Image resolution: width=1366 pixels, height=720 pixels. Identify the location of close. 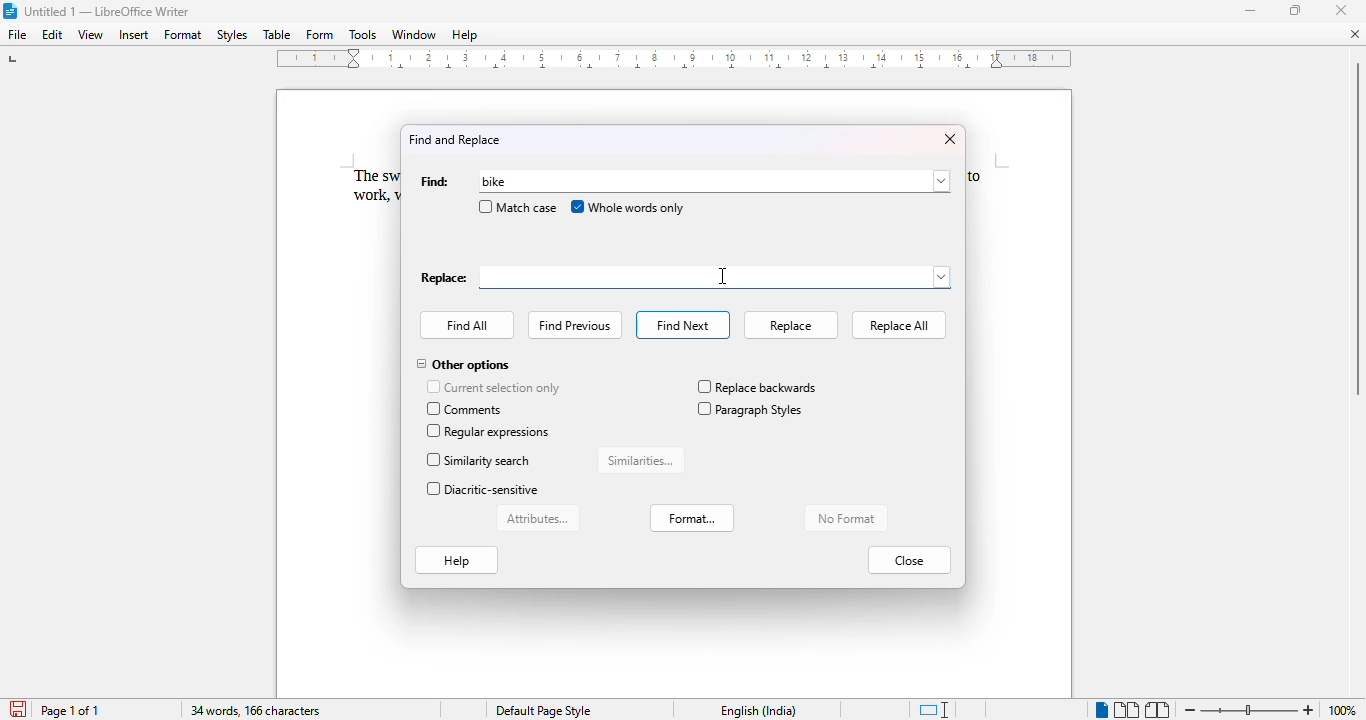
(949, 139).